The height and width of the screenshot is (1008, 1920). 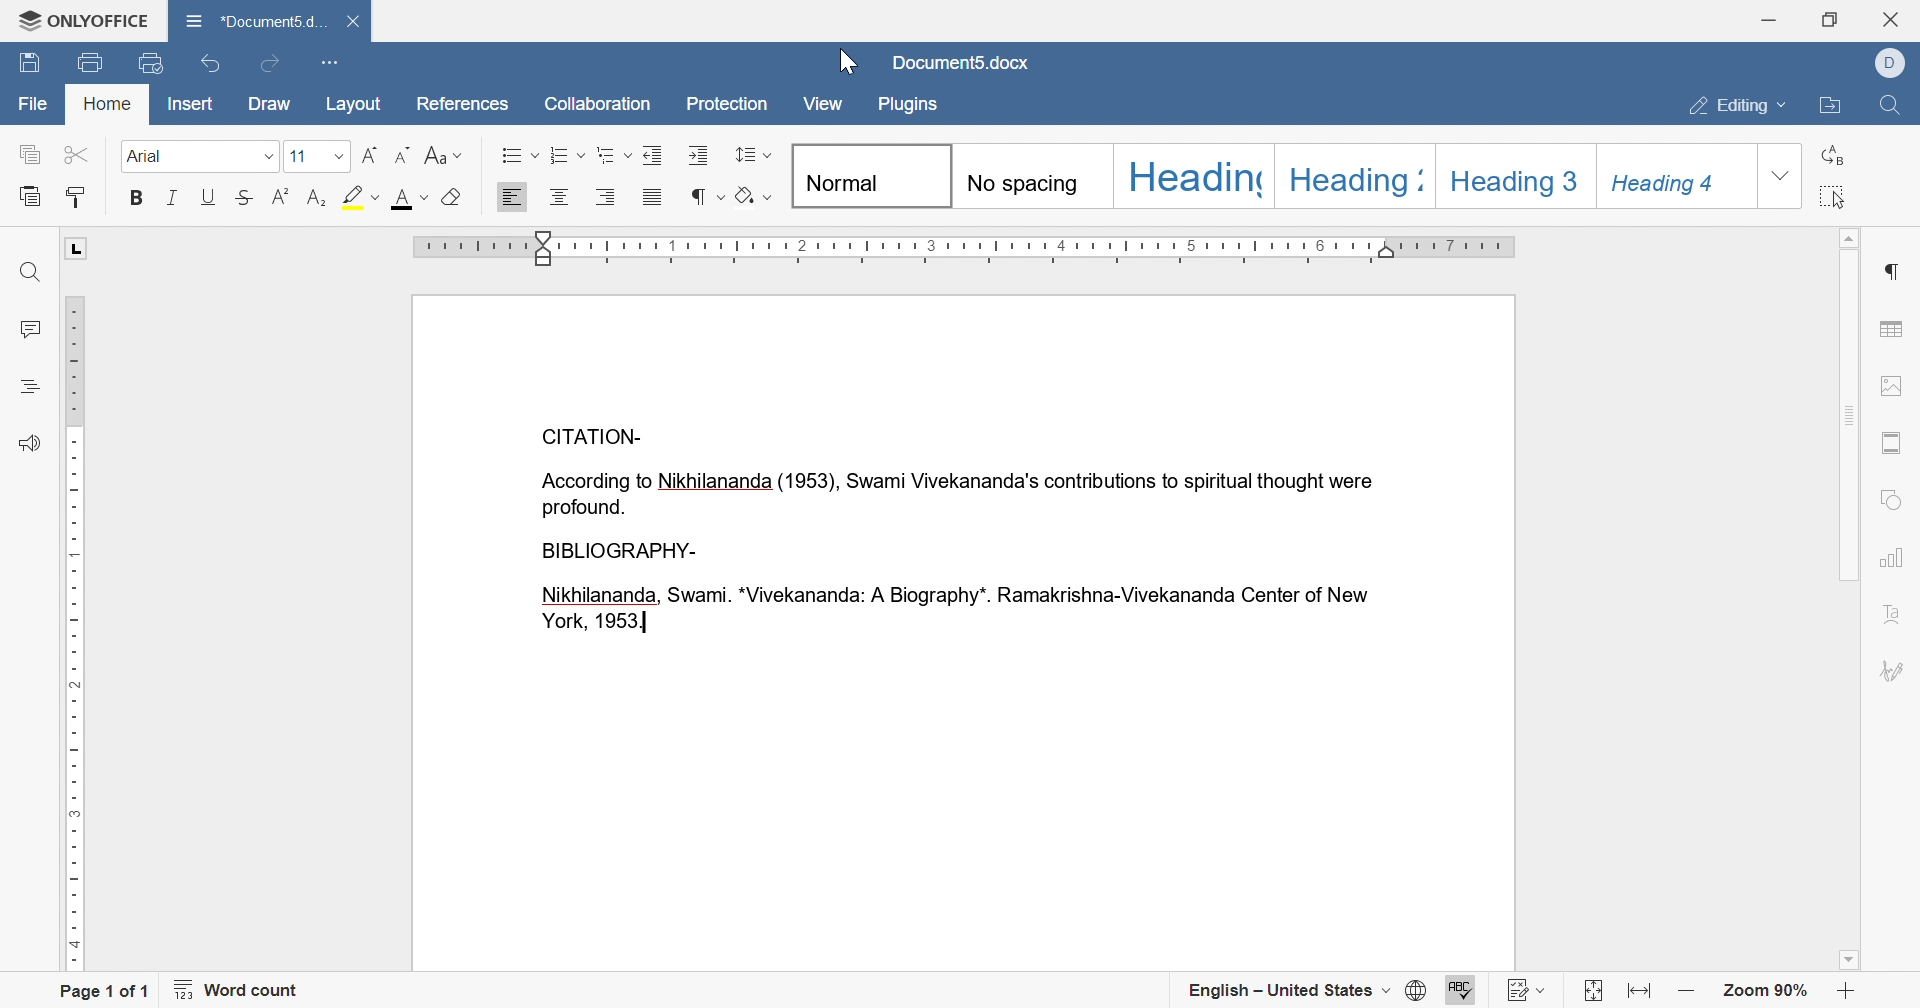 I want to click on text art settings, so click(x=1892, y=610).